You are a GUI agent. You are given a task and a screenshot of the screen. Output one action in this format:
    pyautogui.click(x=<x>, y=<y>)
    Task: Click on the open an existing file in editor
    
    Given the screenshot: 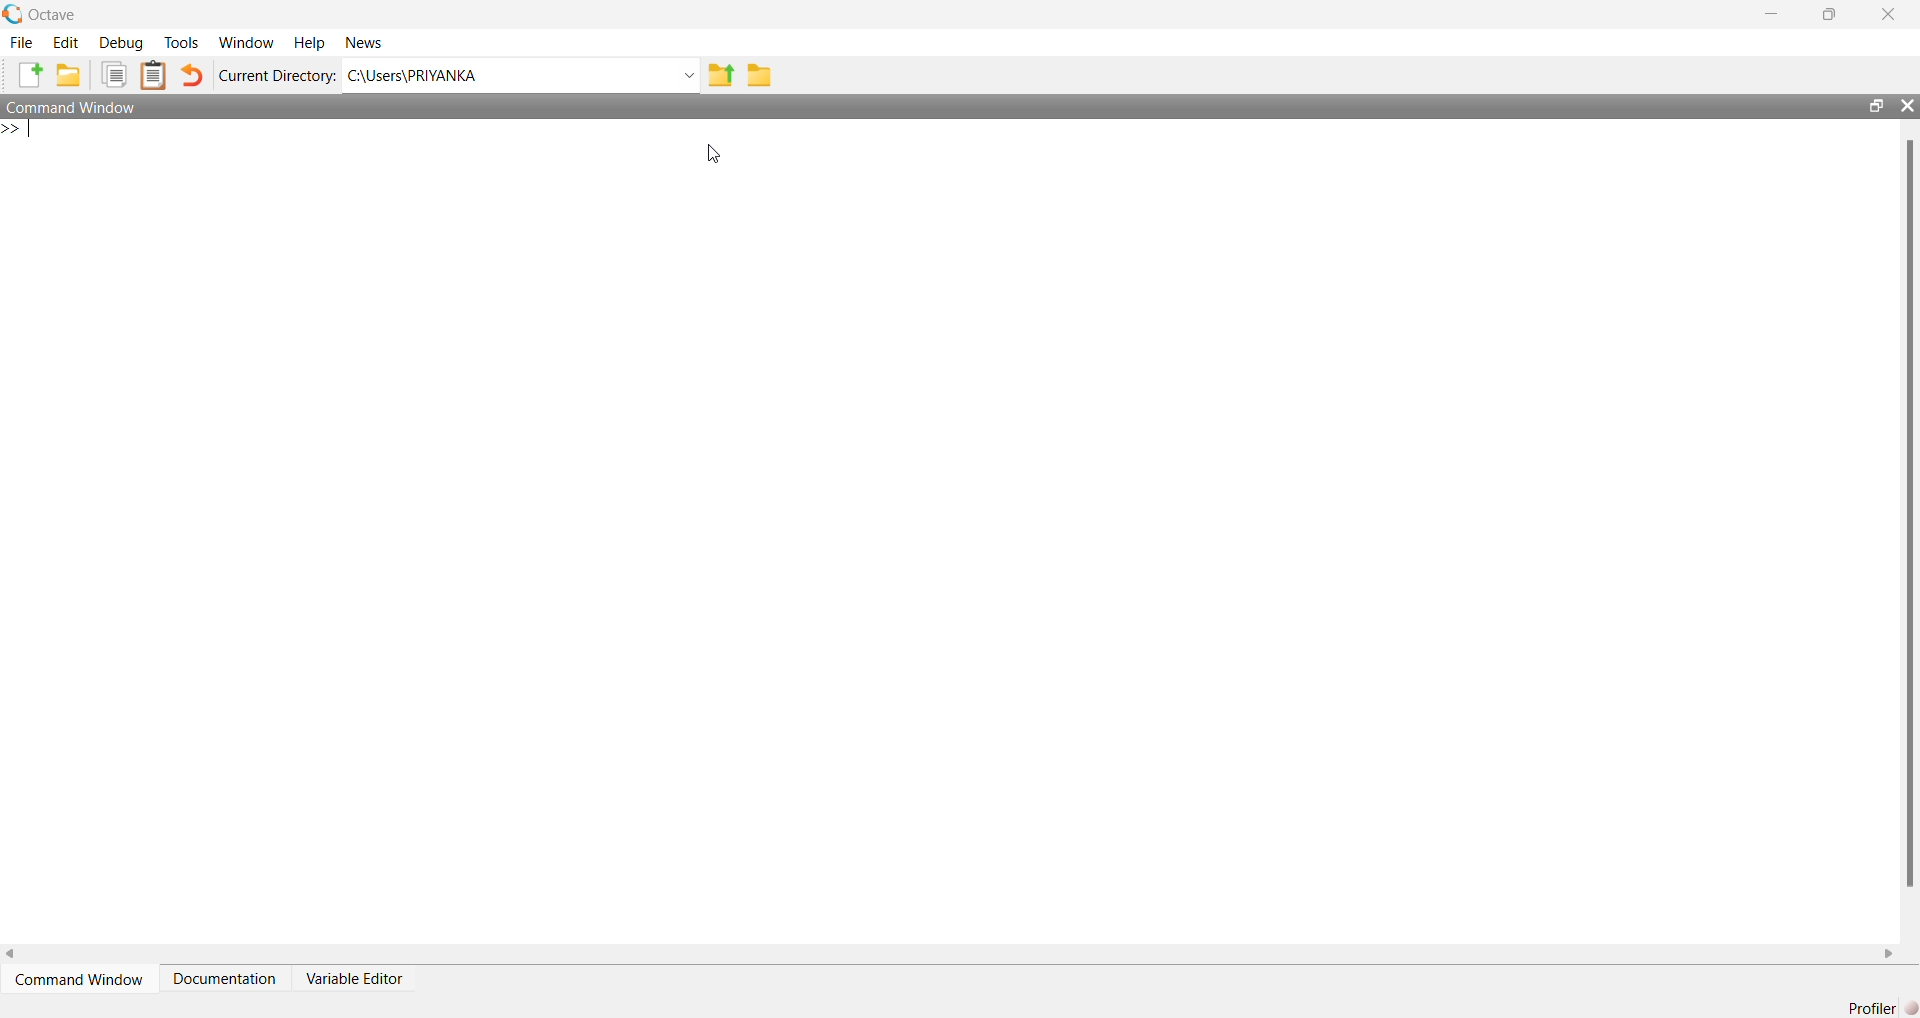 What is the action you would take?
    pyautogui.click(x=72, y=77)
    